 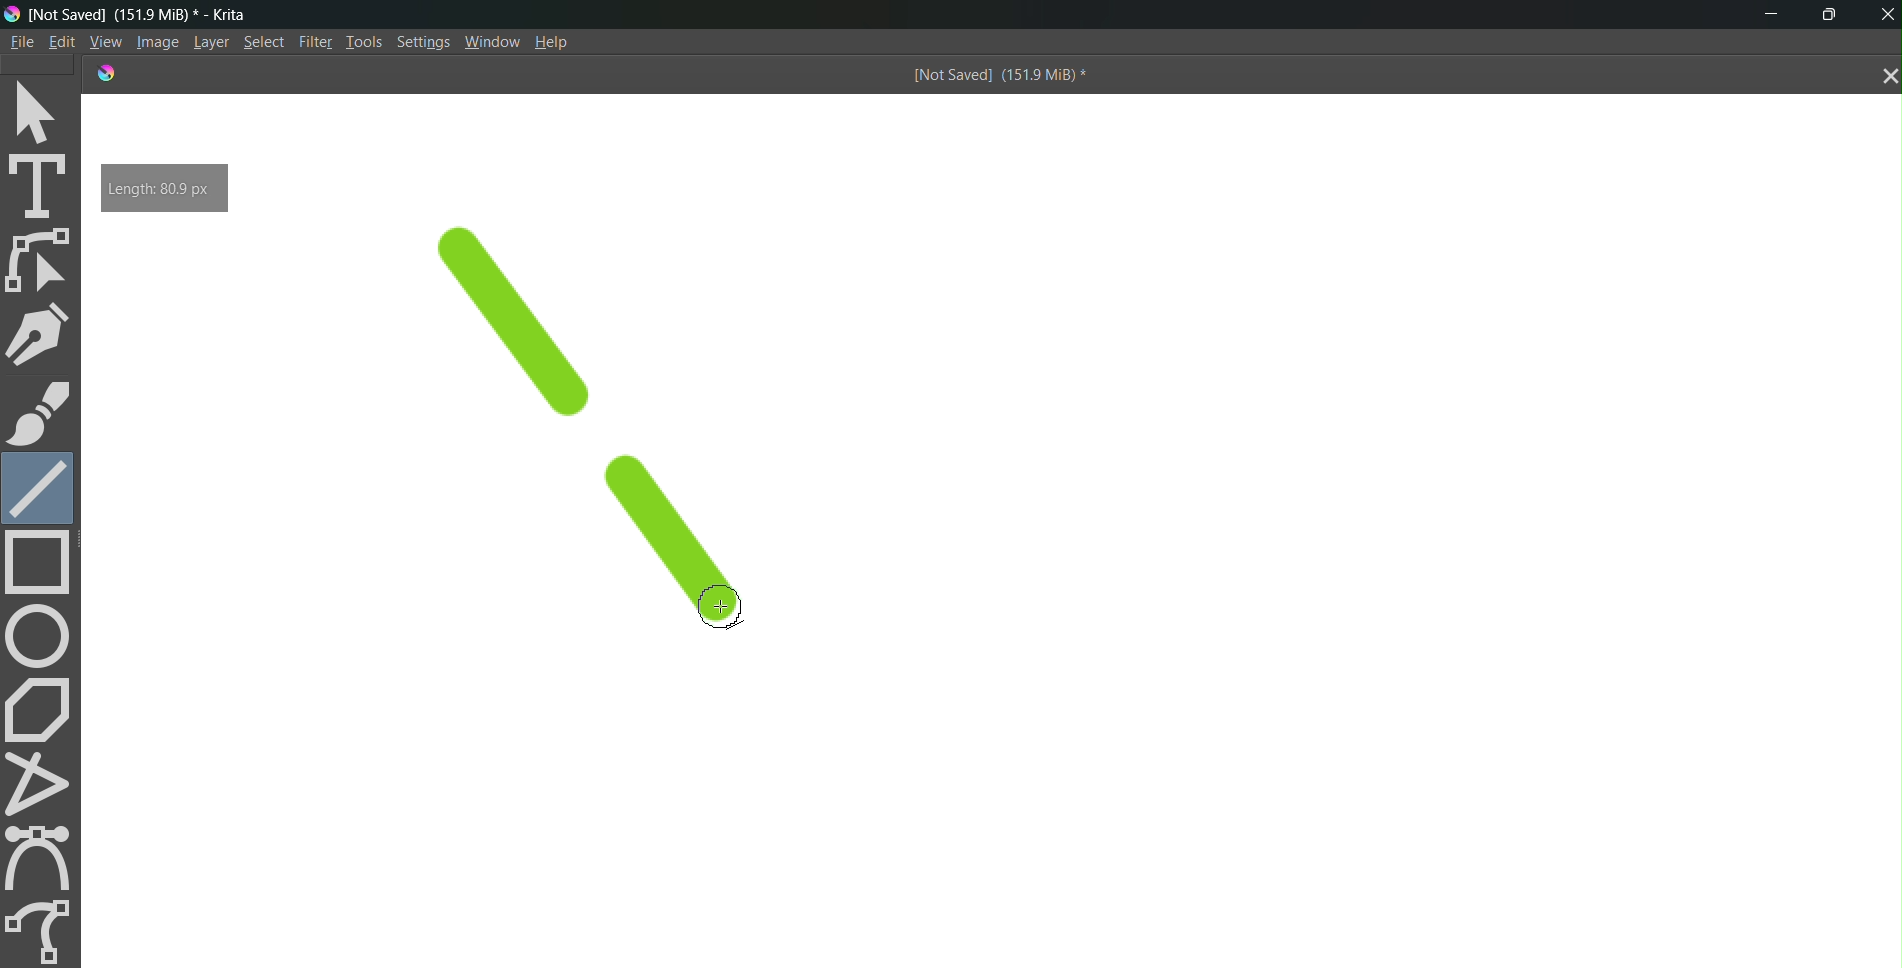 I want to click on [Not Saved] (151.9 MiB) * - Krita, so click(x=151, y=14).